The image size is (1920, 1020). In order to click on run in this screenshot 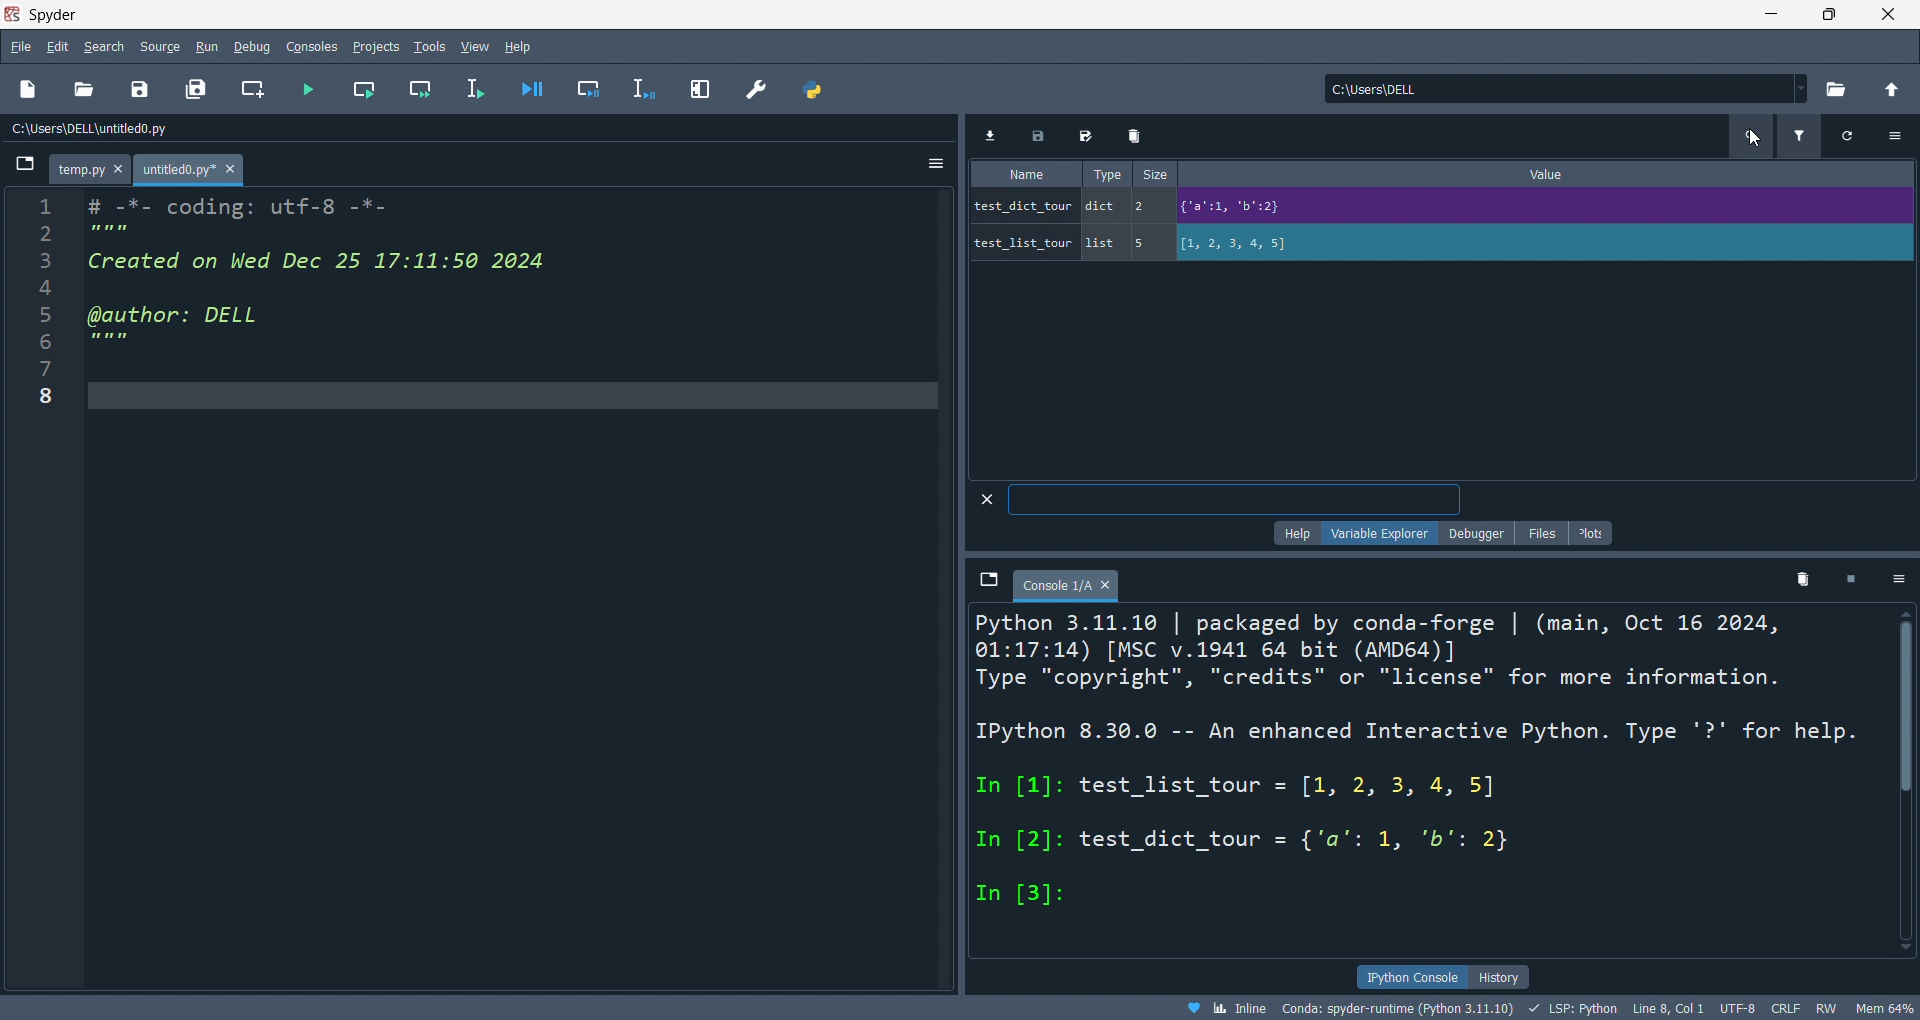, I will do `click(208, 44)`.